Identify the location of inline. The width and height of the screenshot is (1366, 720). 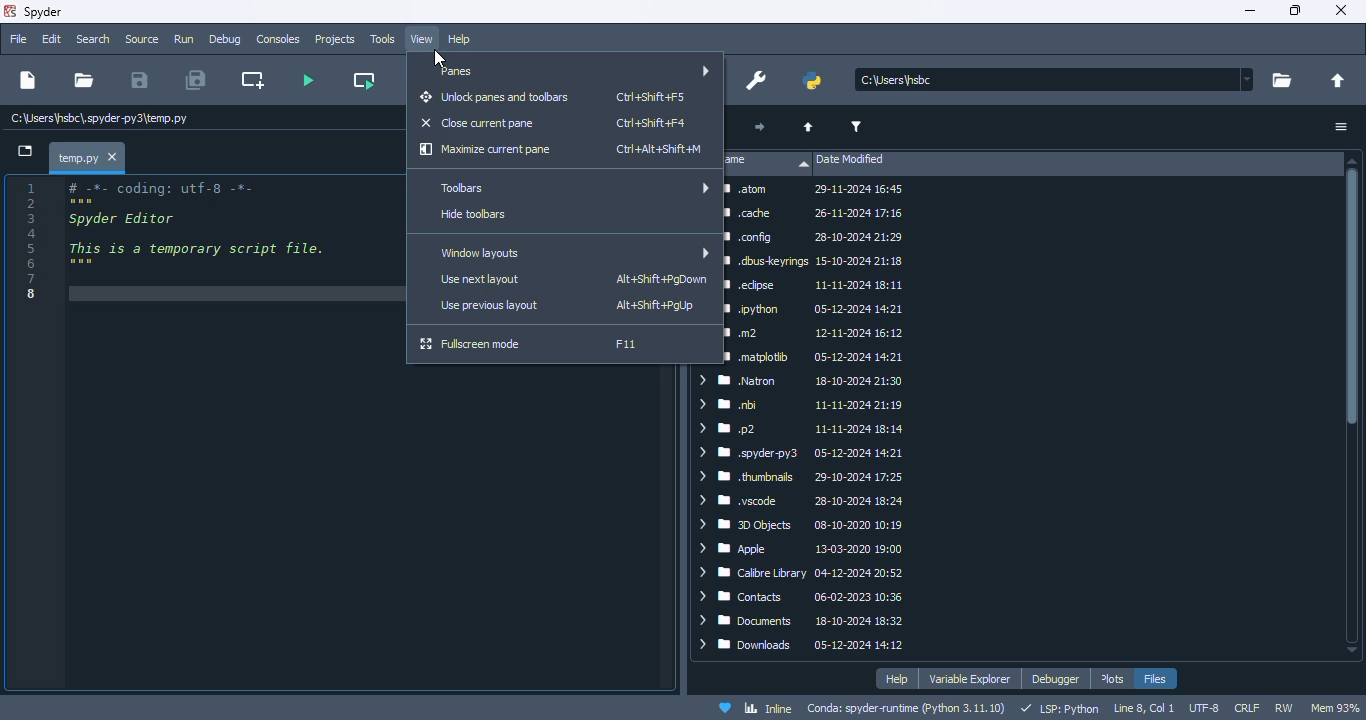
(768, 709).